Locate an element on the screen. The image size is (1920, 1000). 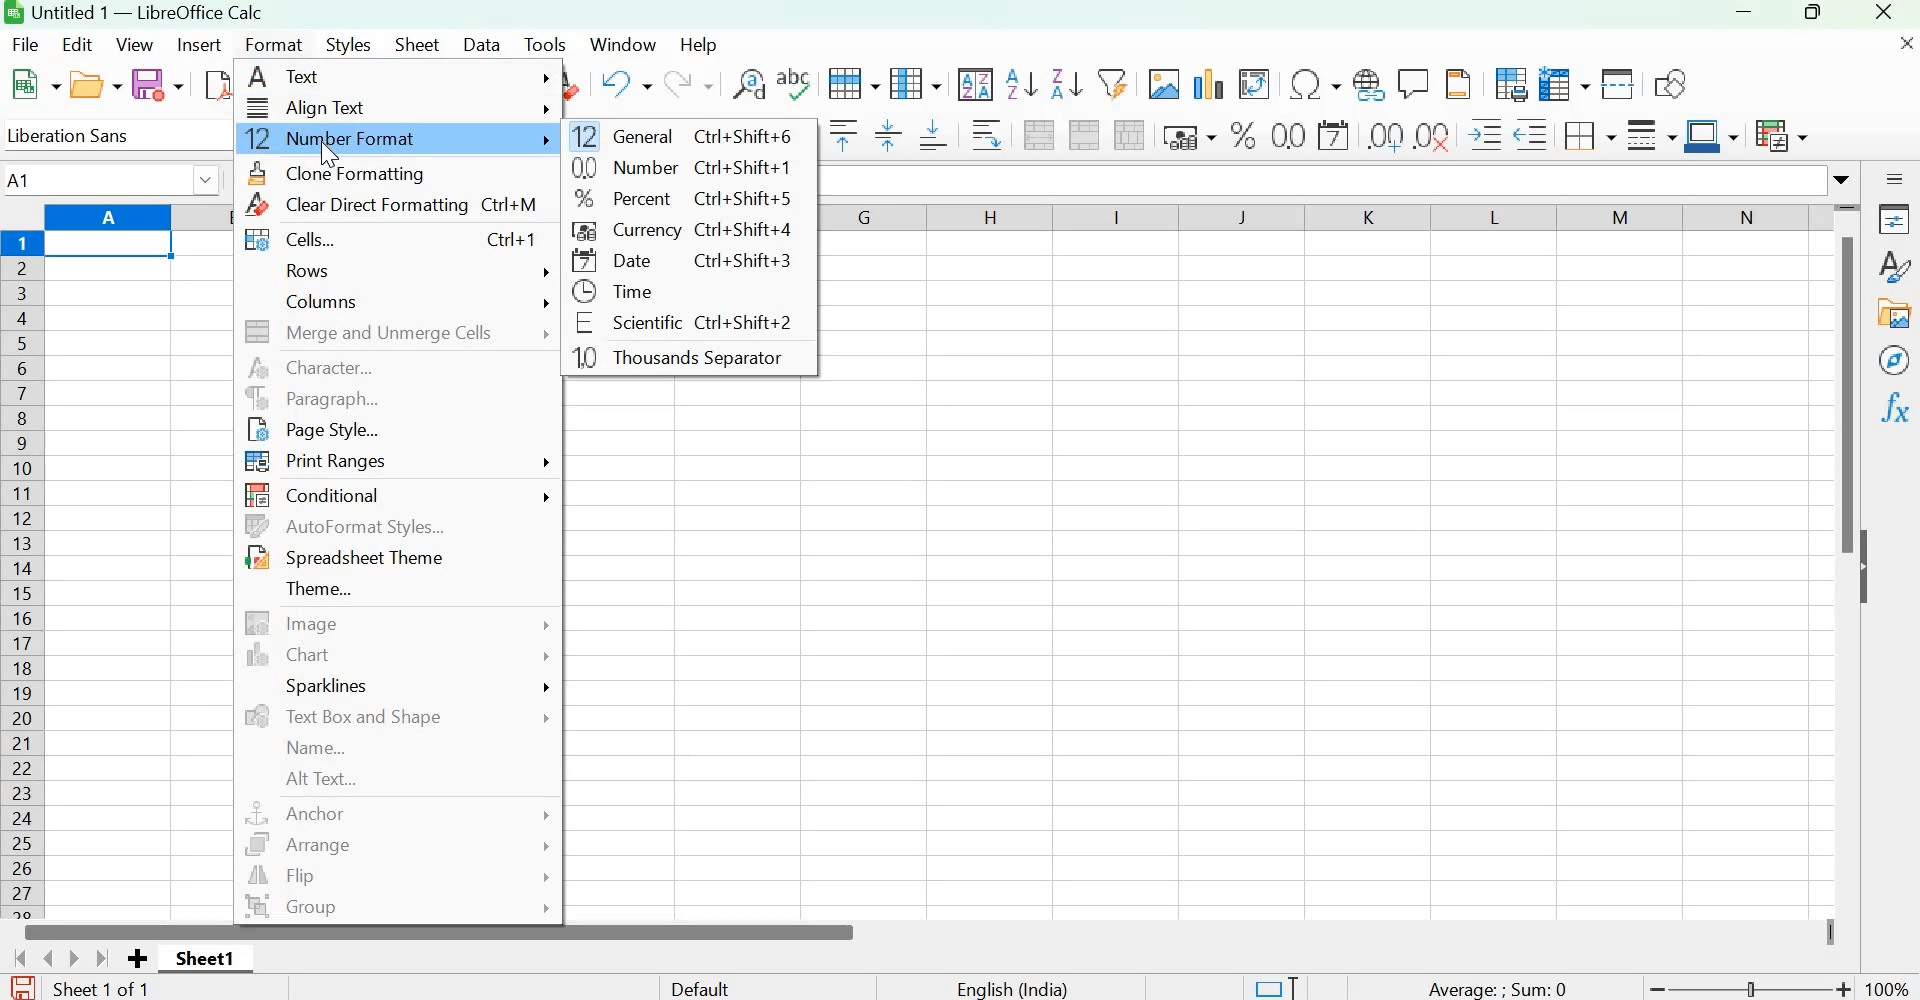
workspace is located at coordinates (693, 650).